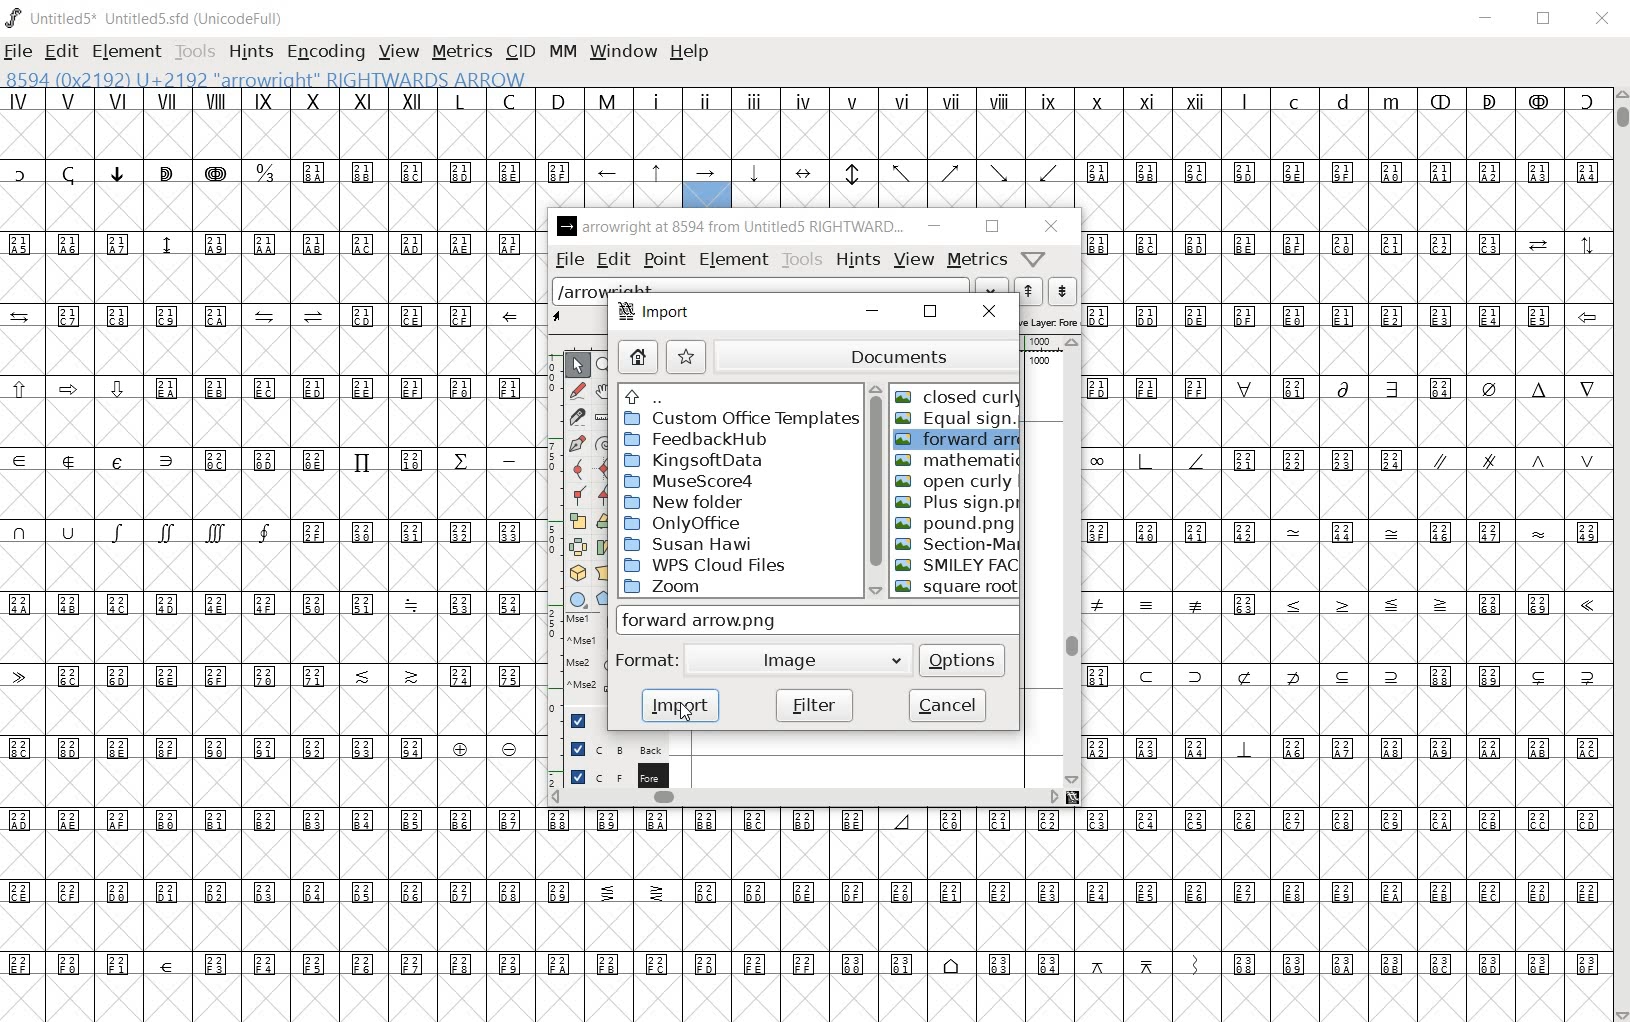 The height and width of the screenshot is (1022, 1630). What do you see at coordinates (1026, 291) in the screenshot?
I see `show the next word on the list` at bounding box center [1026, 291].